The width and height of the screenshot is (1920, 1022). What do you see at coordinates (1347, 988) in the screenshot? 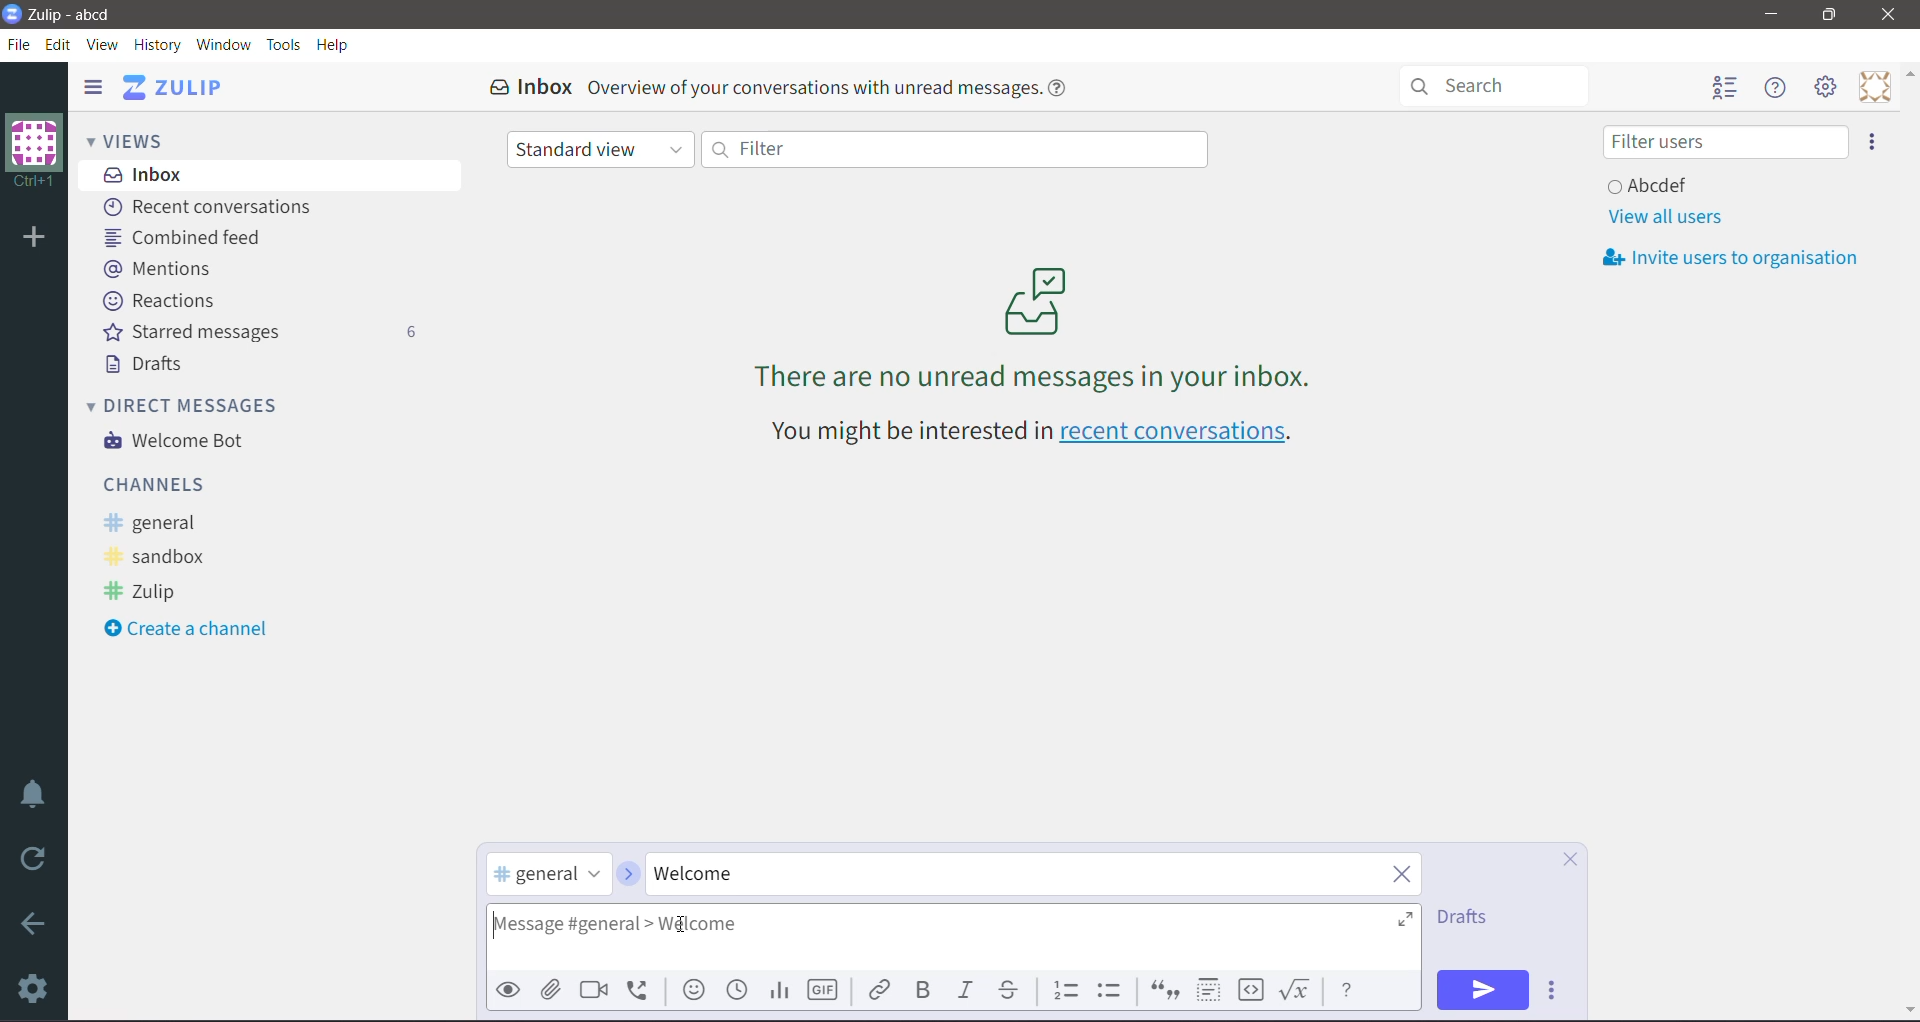
I see `Message Formatting` at bounding box center [1347, 988].